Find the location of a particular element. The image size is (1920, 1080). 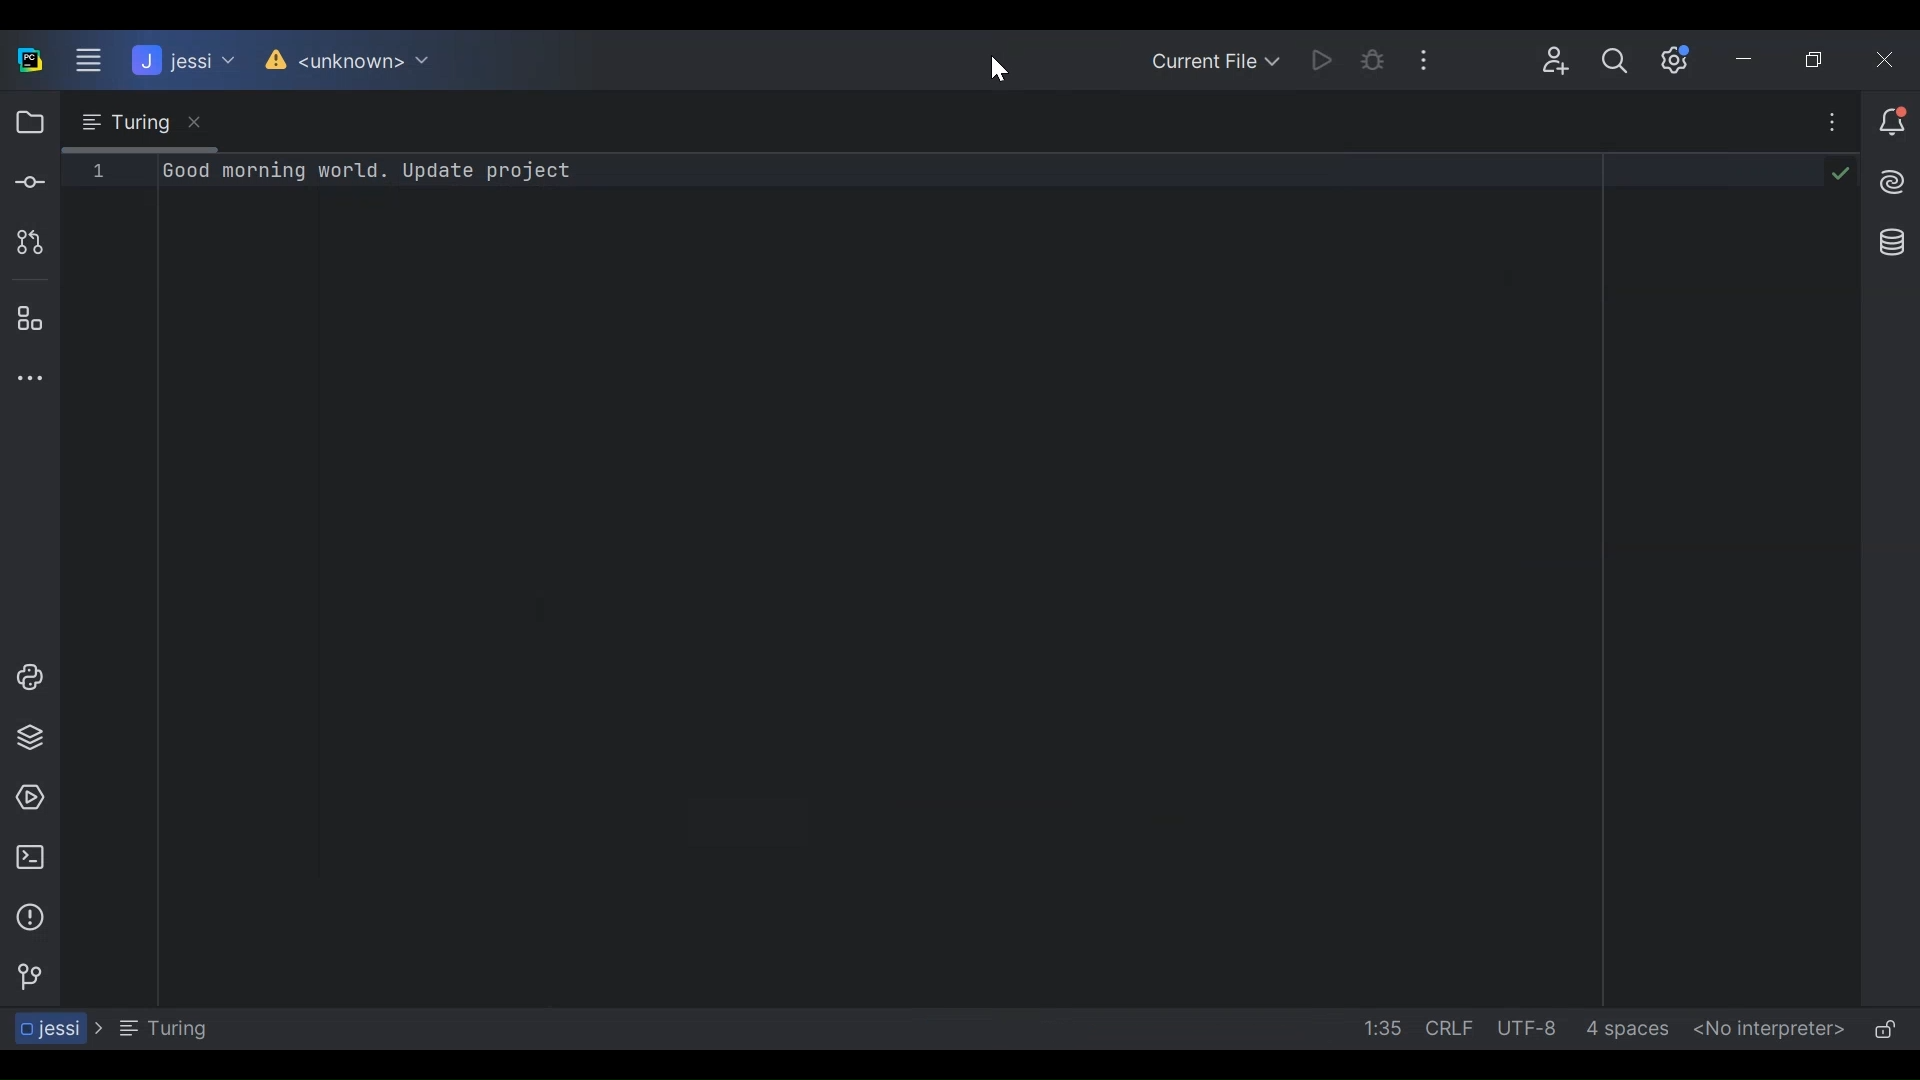

Current File is located at coordinates (1217, 59).